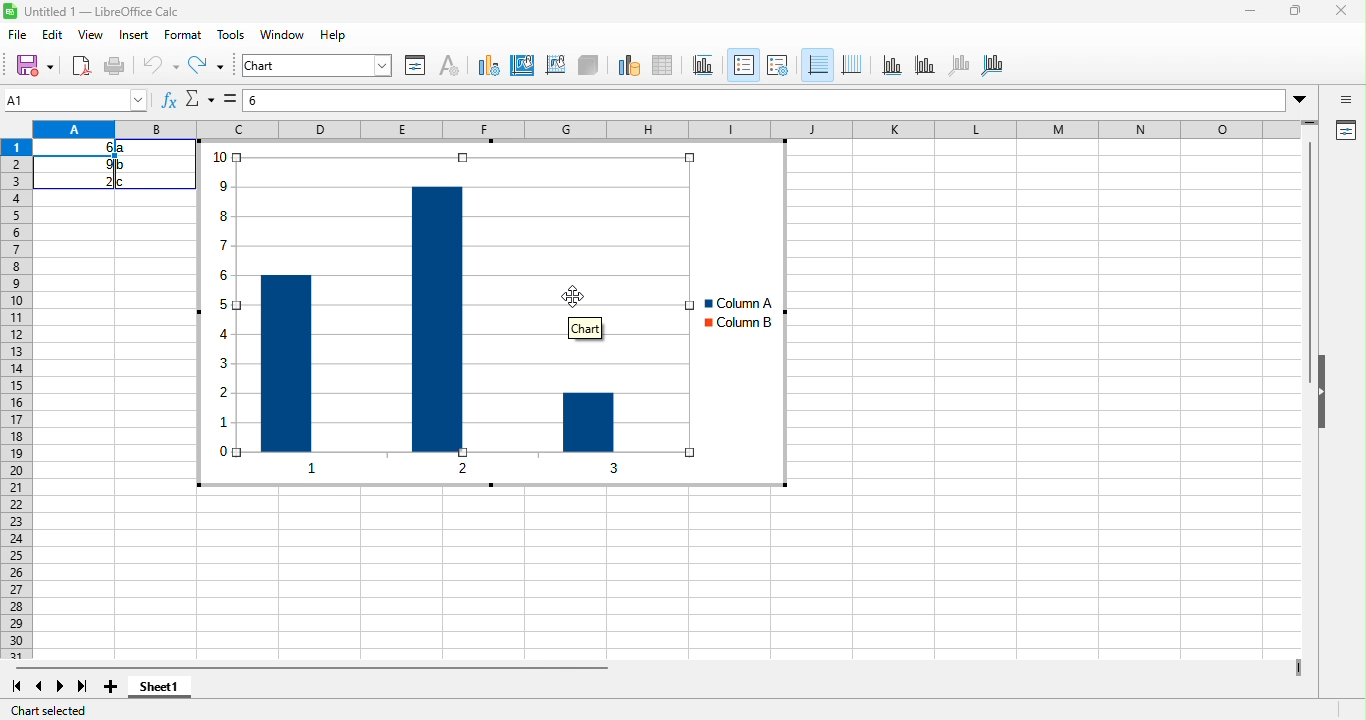 Image resolution: width=1366 pixels, height=720 pixels. What do you see at coordinates (39, 688) in the screenshot?
I see `previous` at bounding box center [39, 688].